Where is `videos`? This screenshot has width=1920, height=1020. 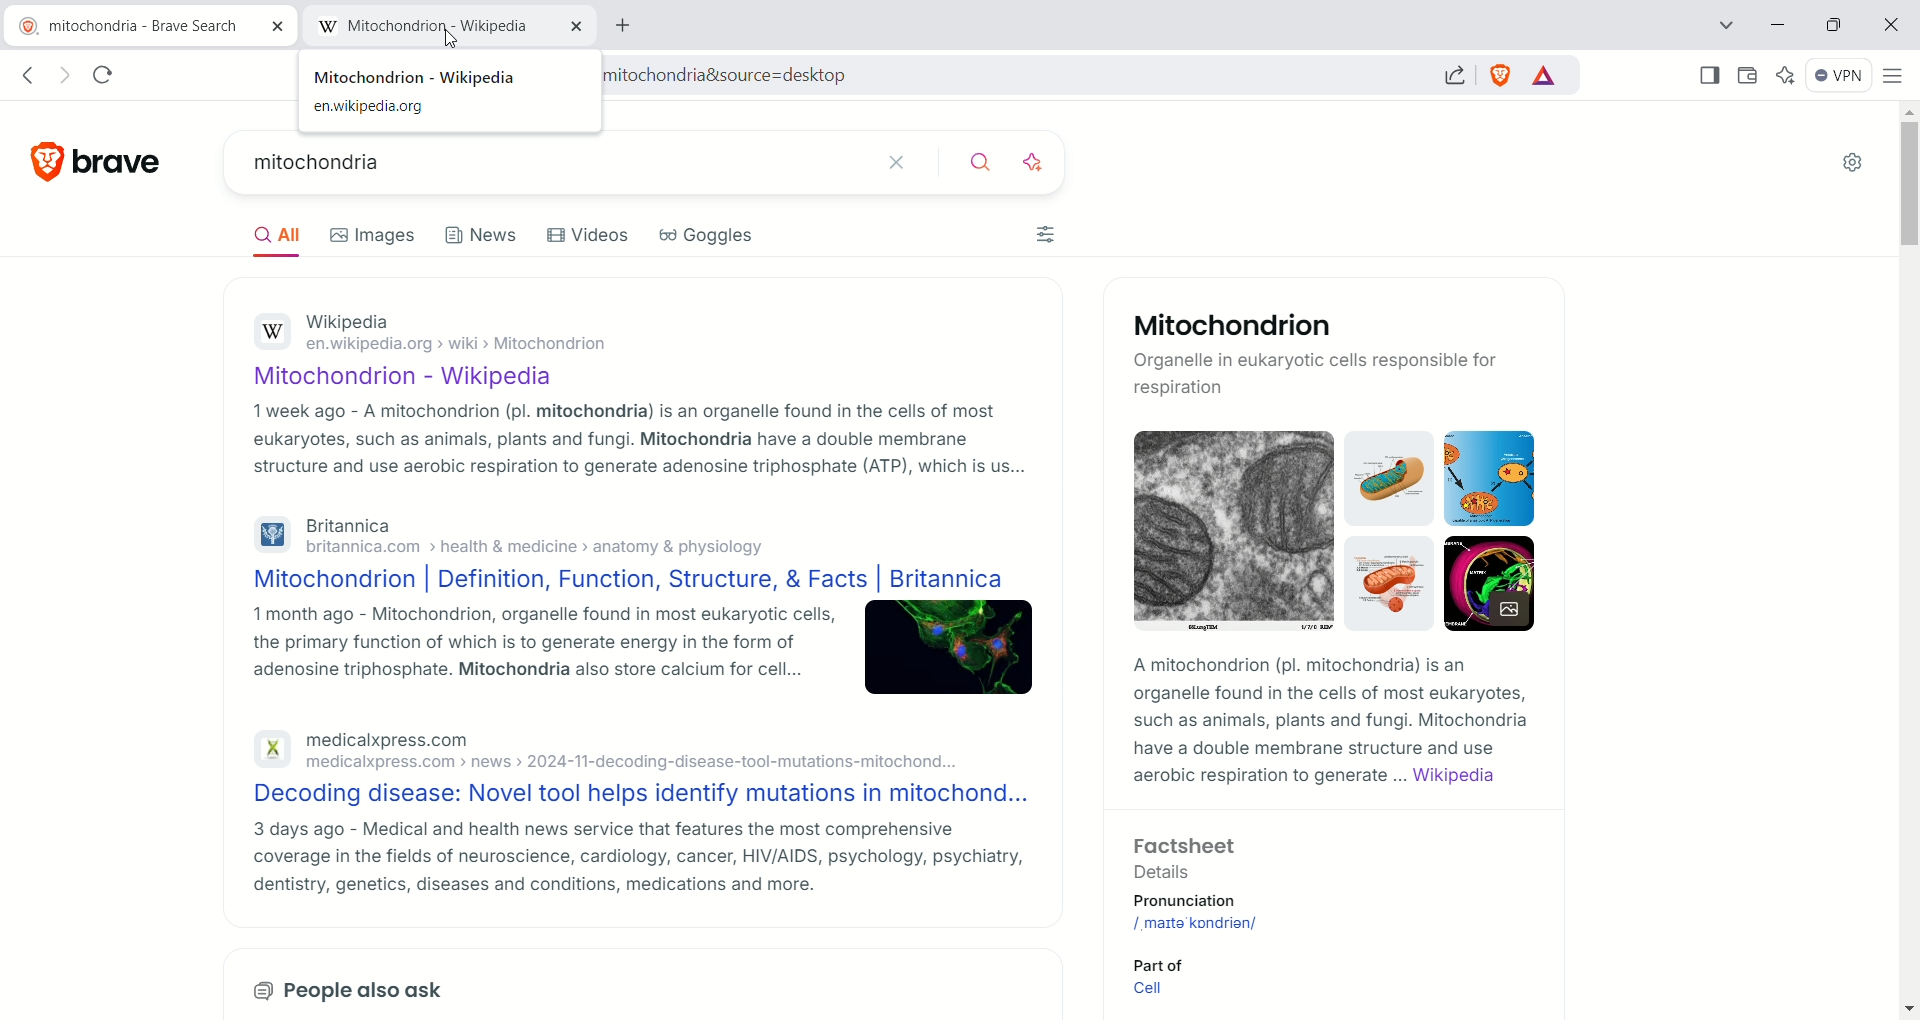
videos is located at coordinates (590, 237).